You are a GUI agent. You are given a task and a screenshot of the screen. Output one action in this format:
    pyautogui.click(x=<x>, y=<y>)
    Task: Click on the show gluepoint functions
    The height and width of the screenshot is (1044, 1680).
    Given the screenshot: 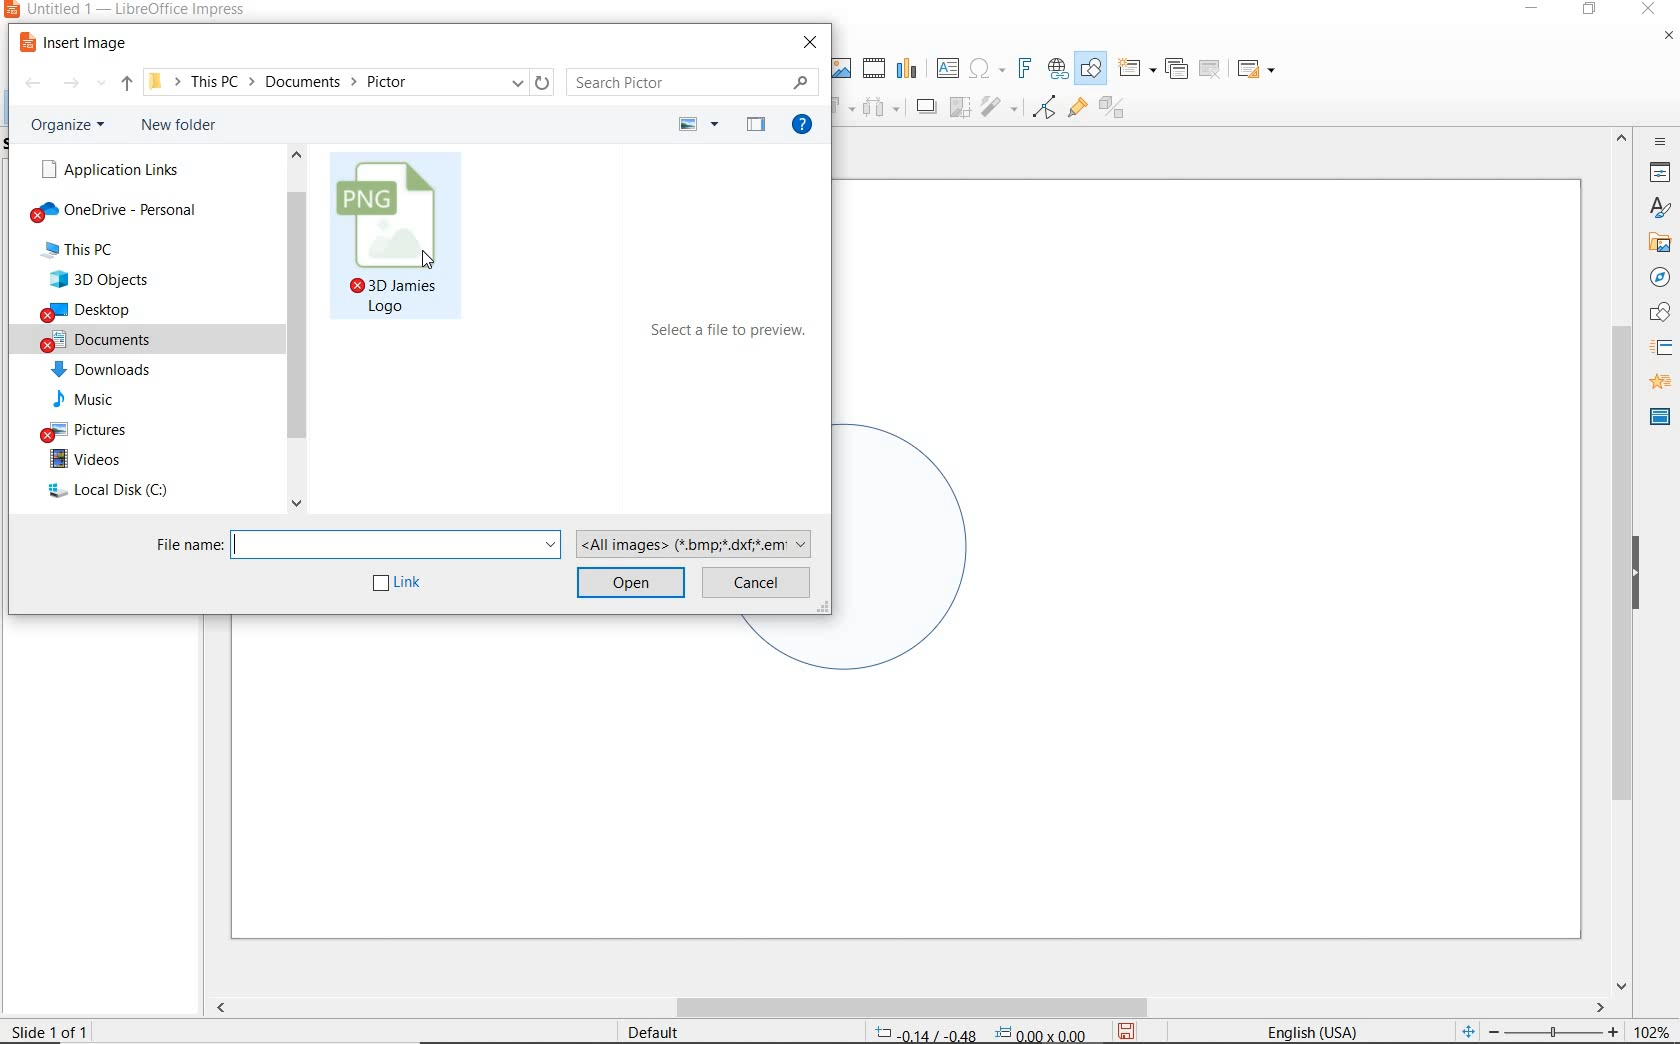 What is the action you would take?
    pyautogui.click(x=1073, y=109)
    